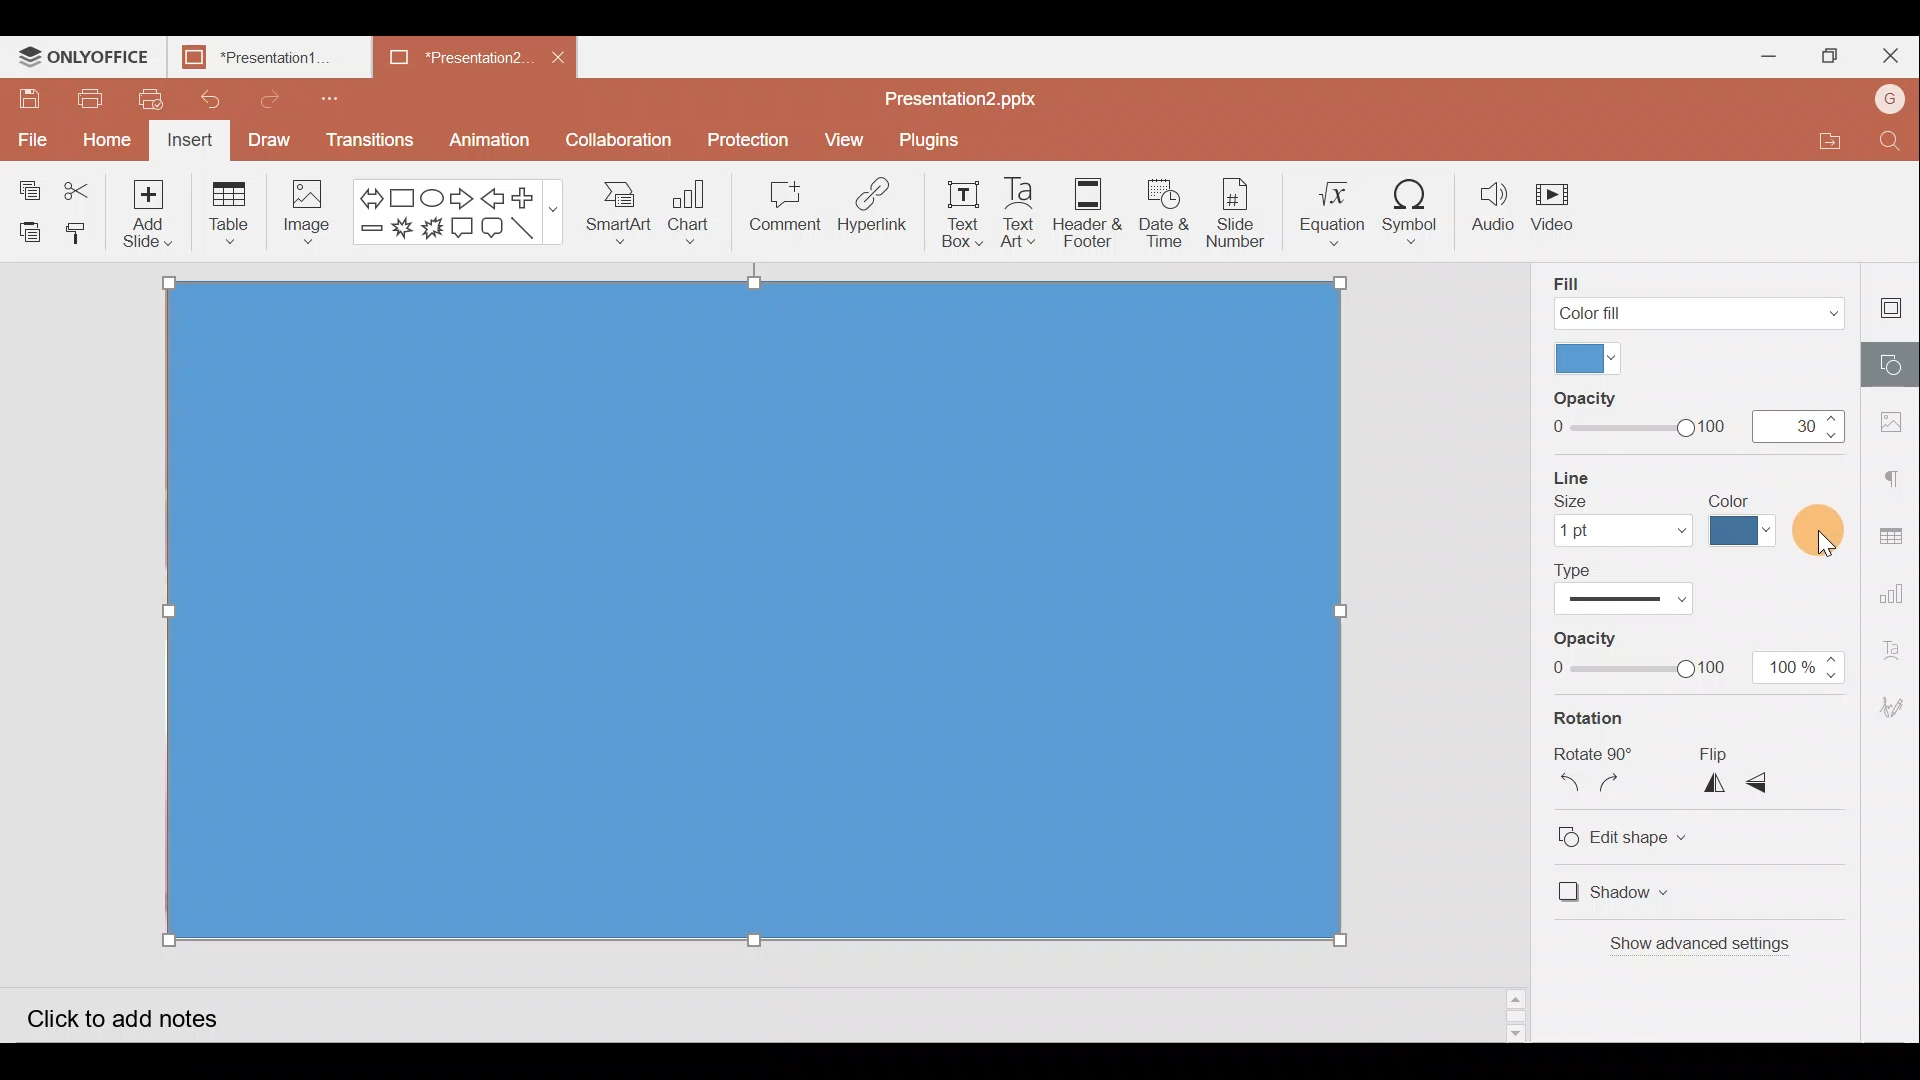  I want to click on Save, so click(29, 99).